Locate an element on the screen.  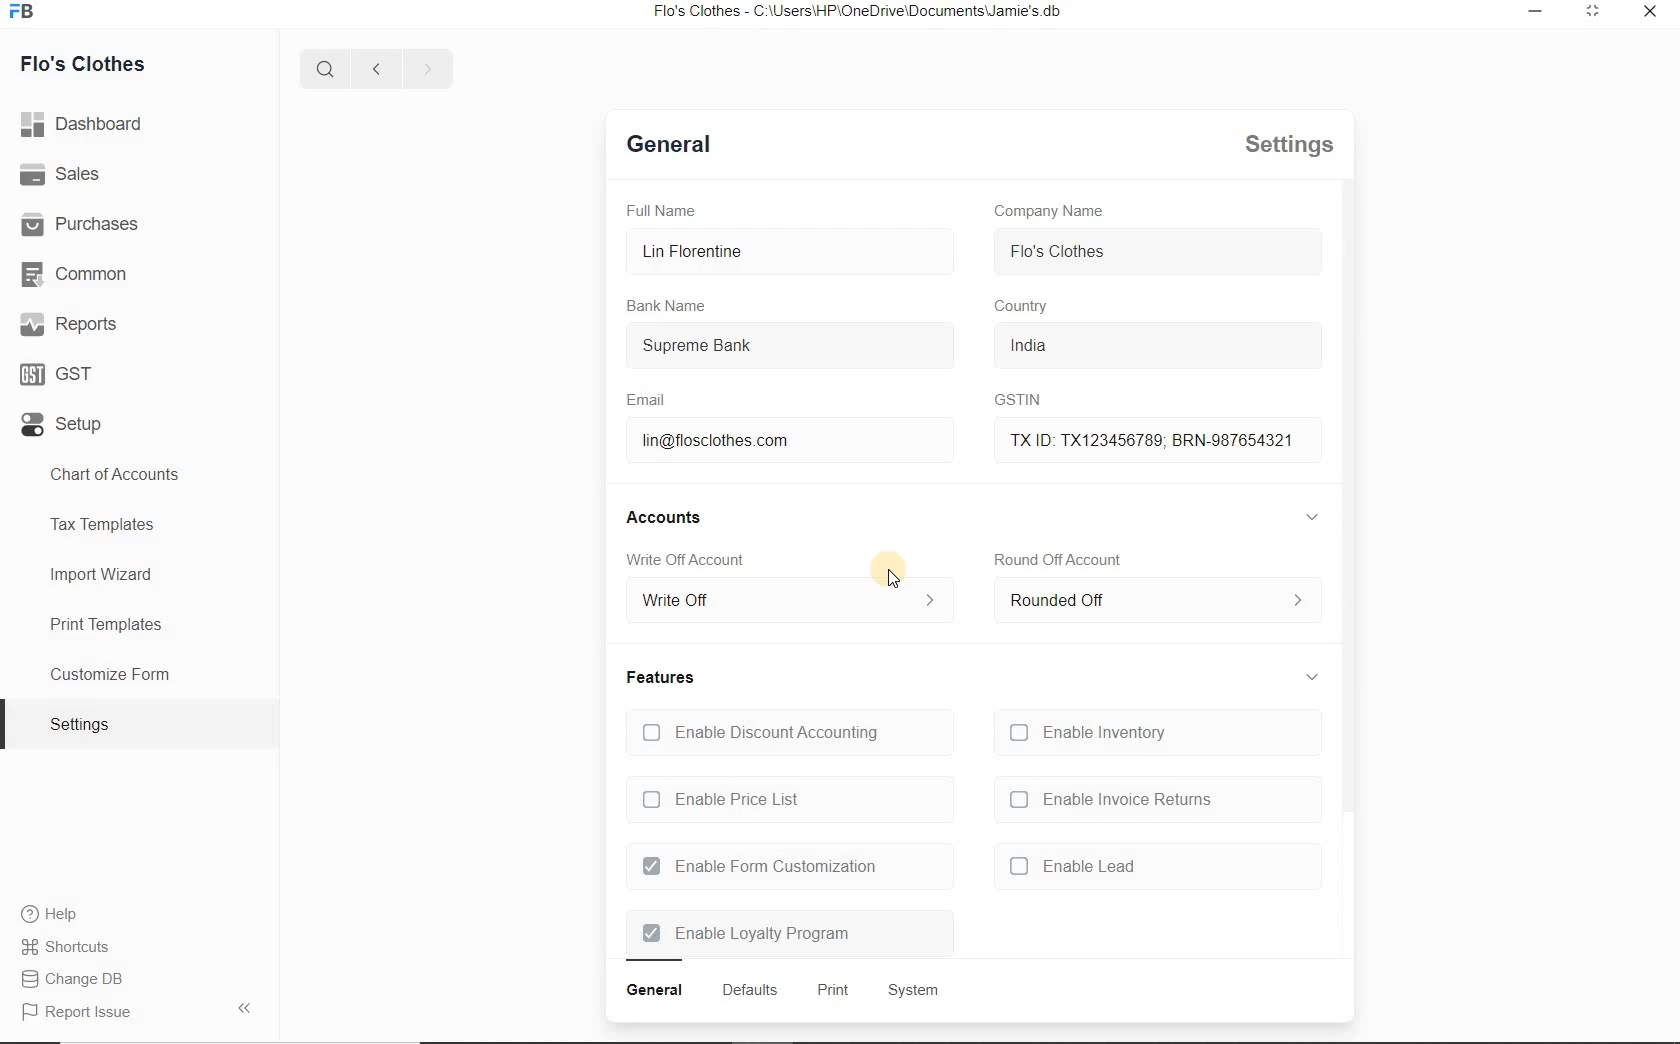
Round Off Account is located at coordinates (1056, 558).